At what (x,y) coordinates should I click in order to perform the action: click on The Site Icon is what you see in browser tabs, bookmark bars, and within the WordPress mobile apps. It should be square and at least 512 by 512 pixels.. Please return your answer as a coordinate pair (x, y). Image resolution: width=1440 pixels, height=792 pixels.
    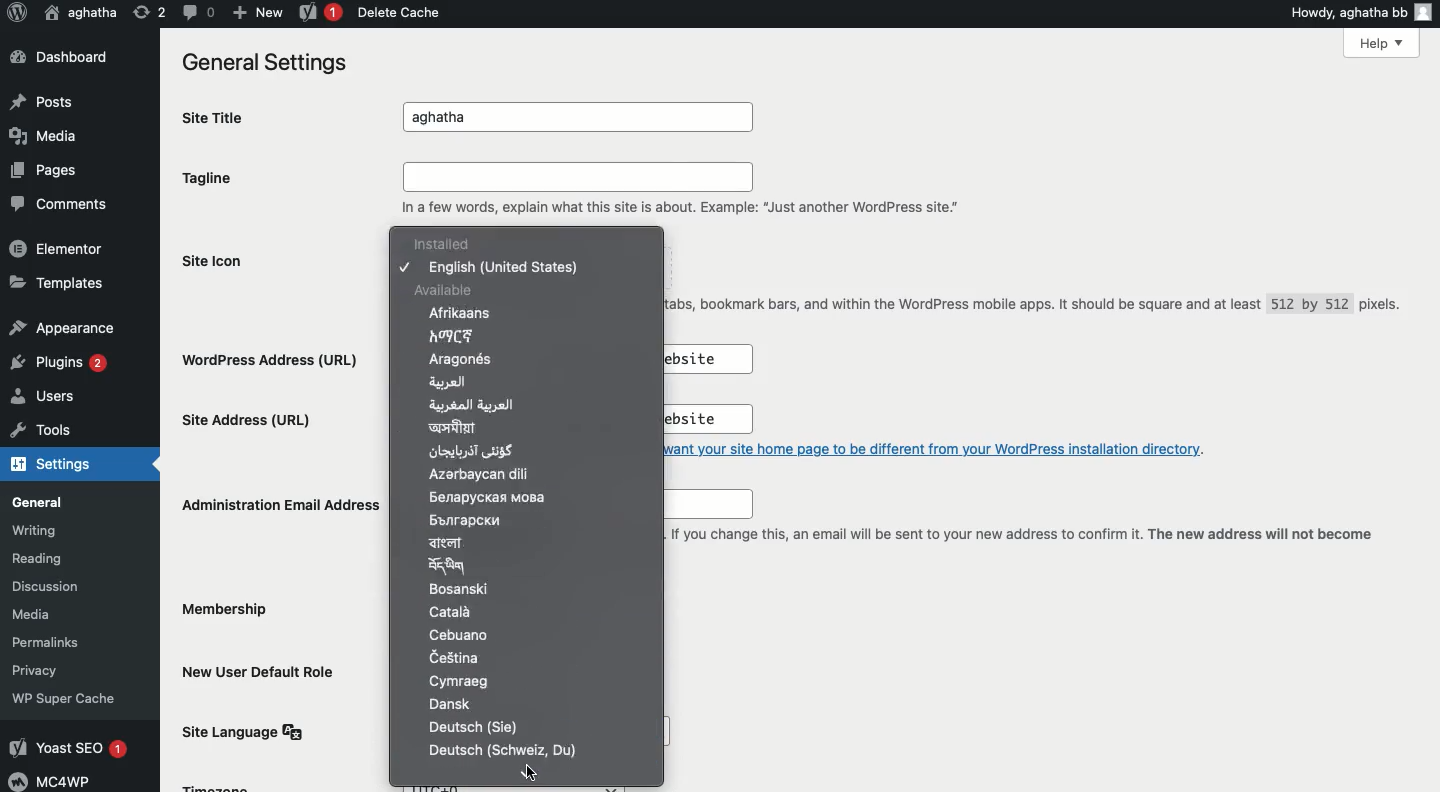
    Looking at the image, I should click on (1037, 311).